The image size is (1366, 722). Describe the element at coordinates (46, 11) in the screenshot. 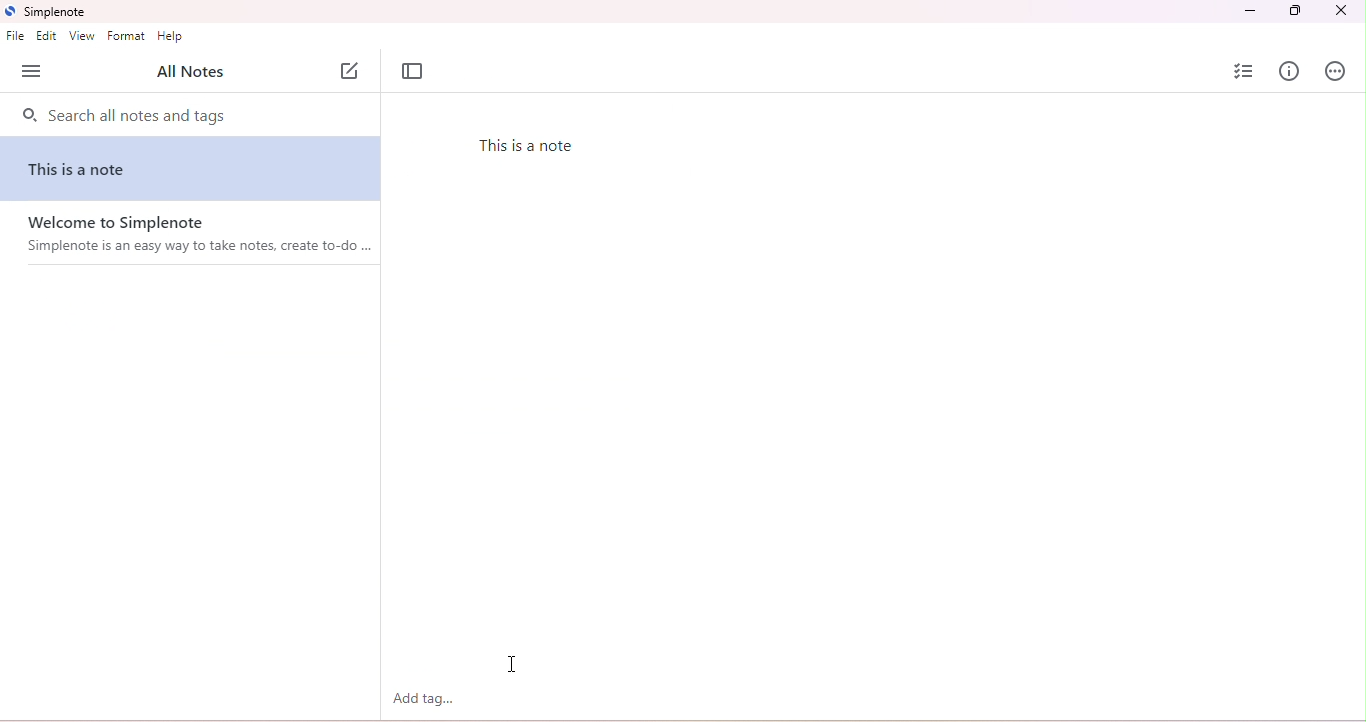

I see `simplenote` at that location.